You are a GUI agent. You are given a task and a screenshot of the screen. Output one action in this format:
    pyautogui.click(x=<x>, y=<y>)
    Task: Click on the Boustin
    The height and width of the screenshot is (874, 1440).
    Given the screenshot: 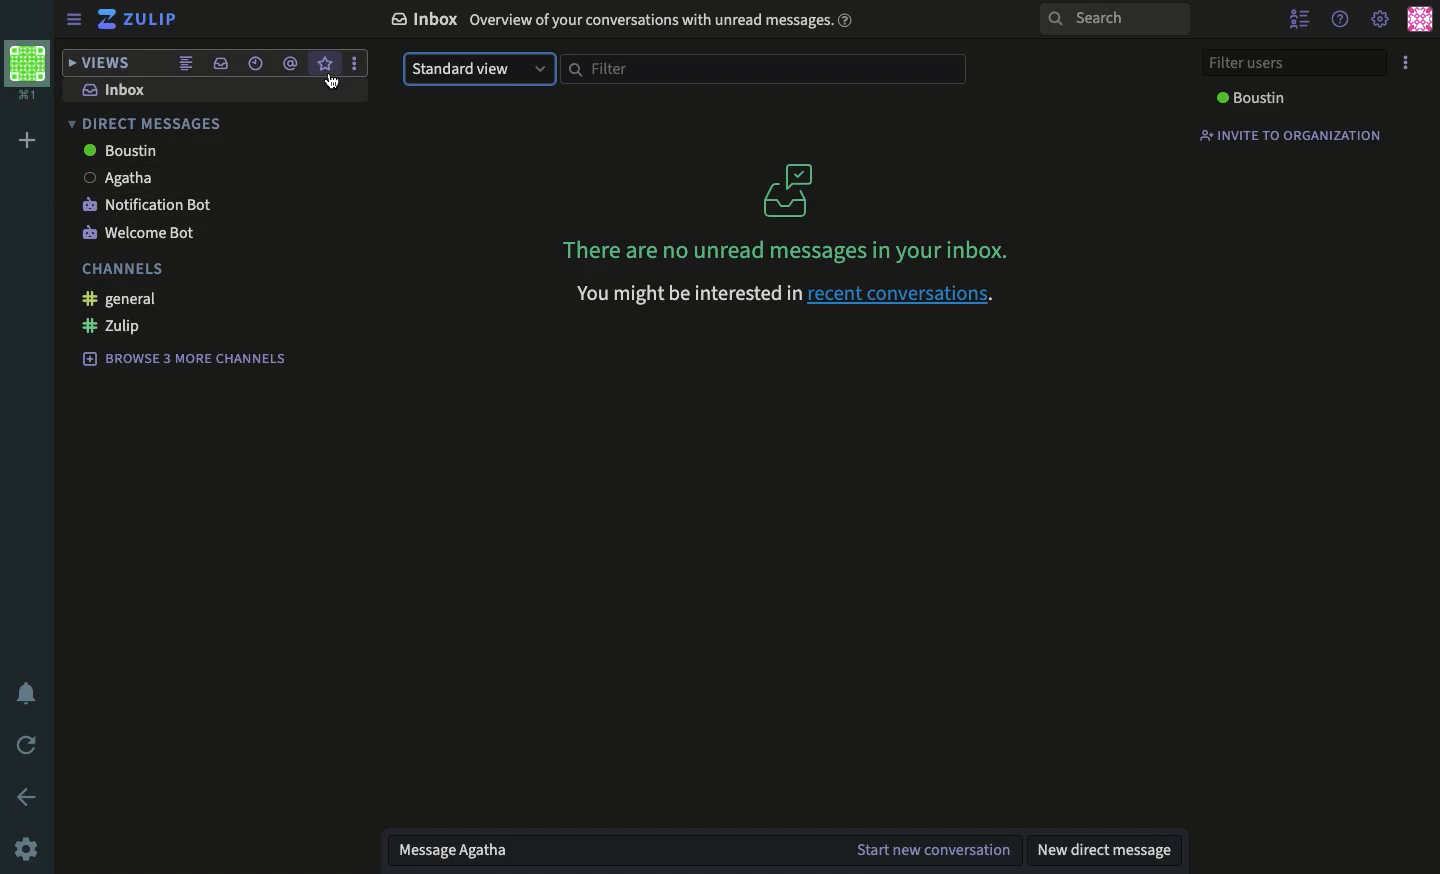 What is the action you would take?
    pyautogui.click(x=1252, y=101)
    